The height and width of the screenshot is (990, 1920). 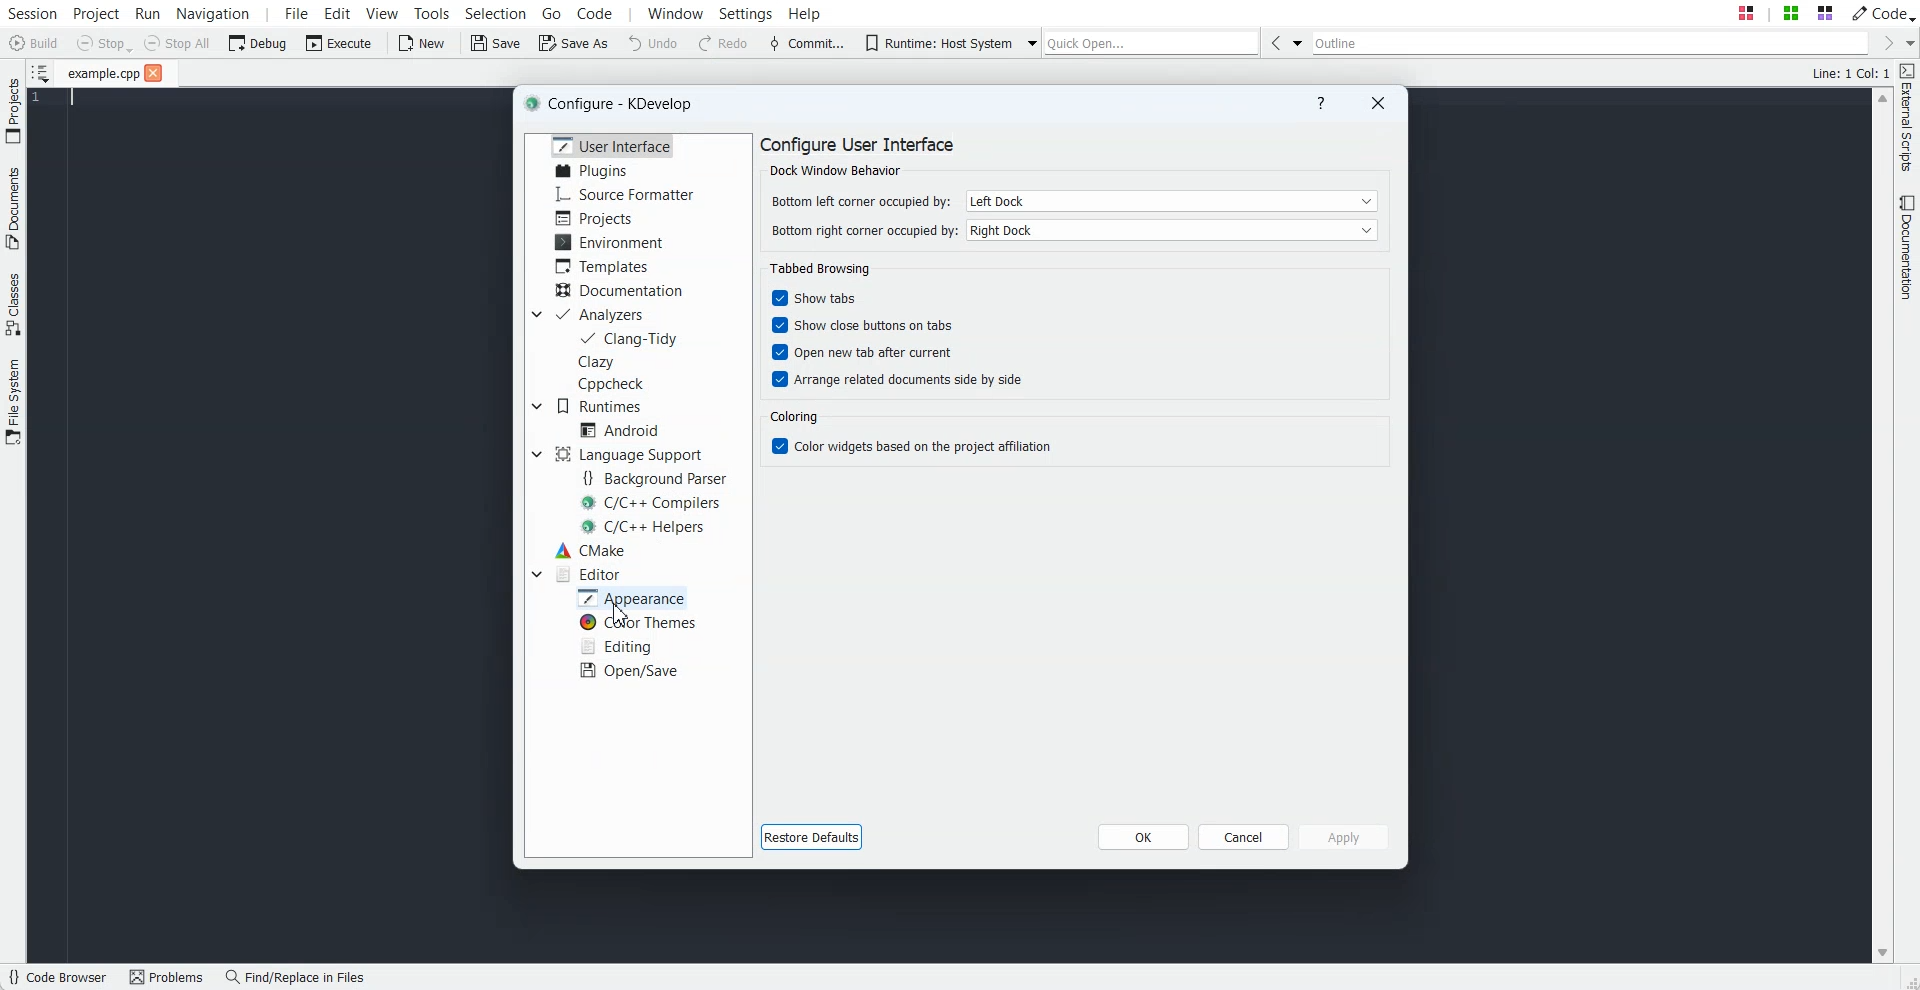 What do you see at coordinates (594, 170) in the screenshot?
I see `Plugins` at bounding box center [594, 170].